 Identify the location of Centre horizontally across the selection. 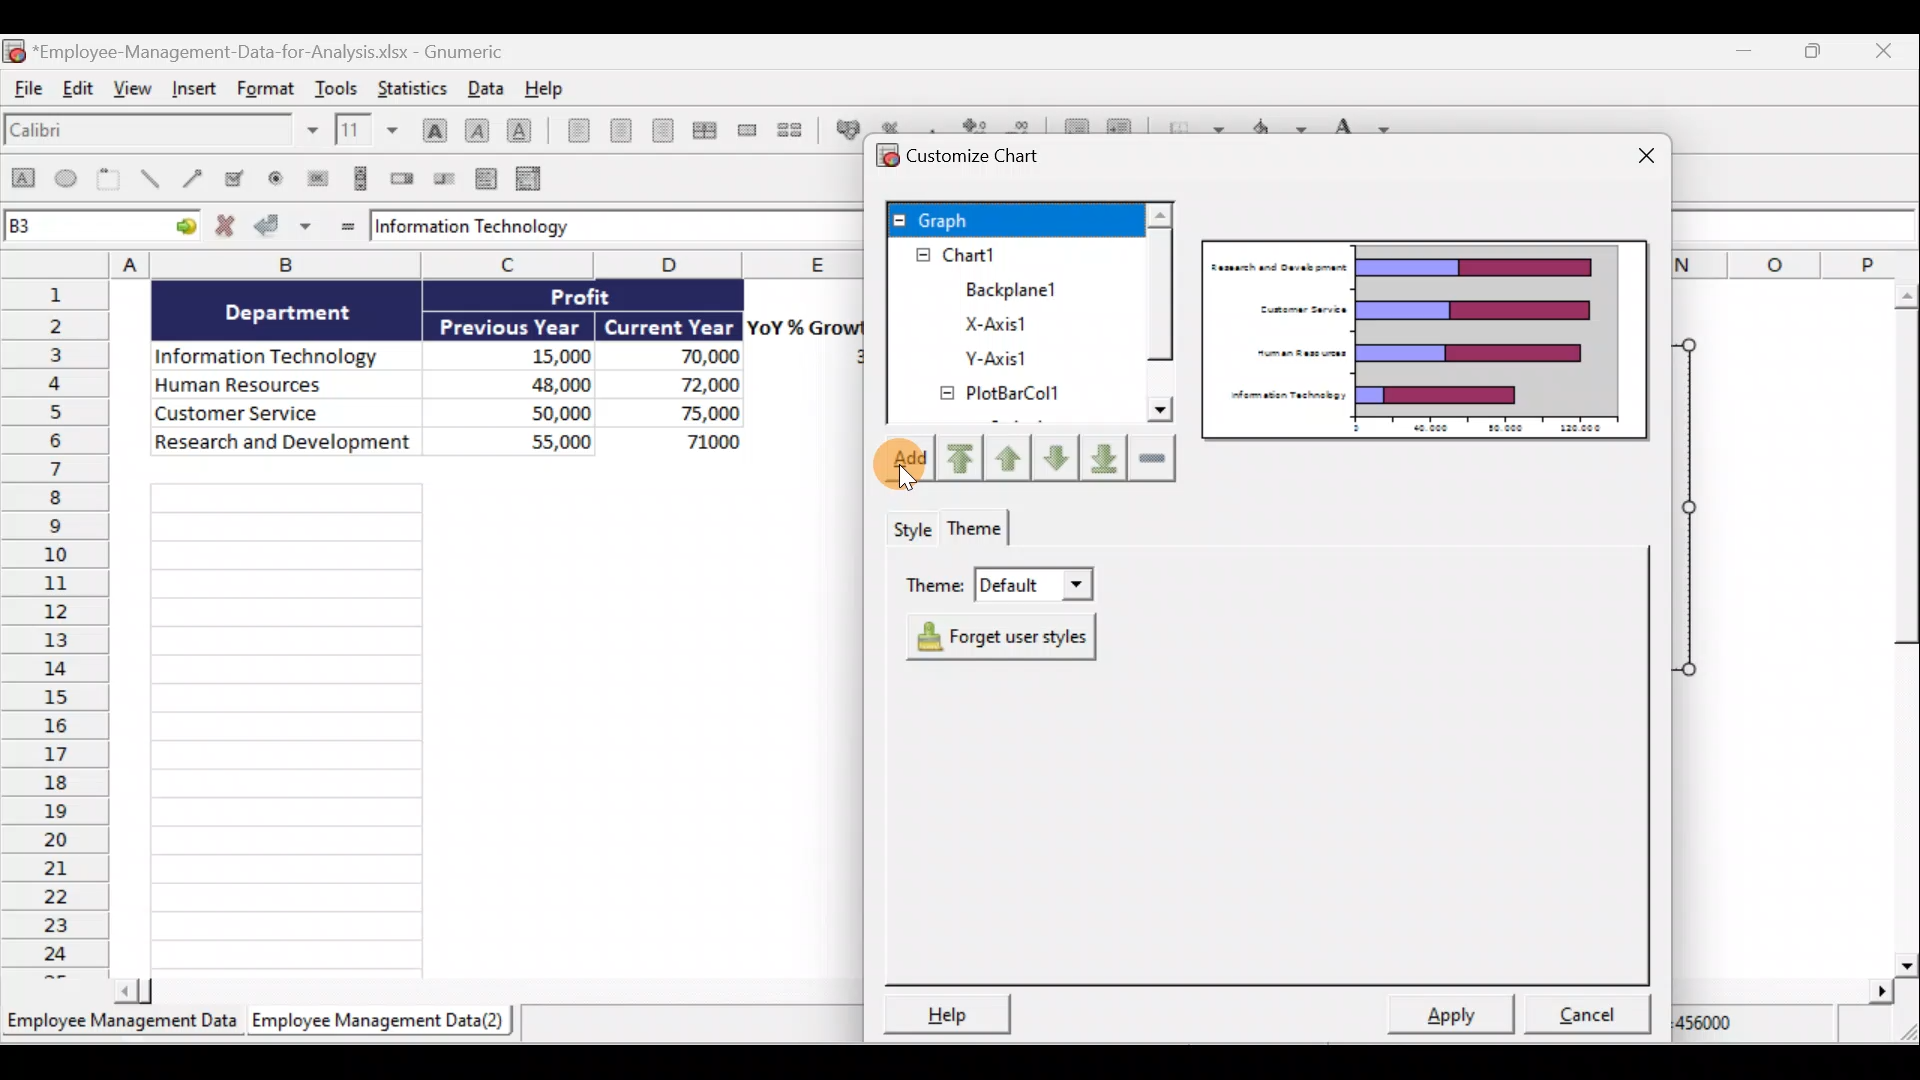
(704, 127).